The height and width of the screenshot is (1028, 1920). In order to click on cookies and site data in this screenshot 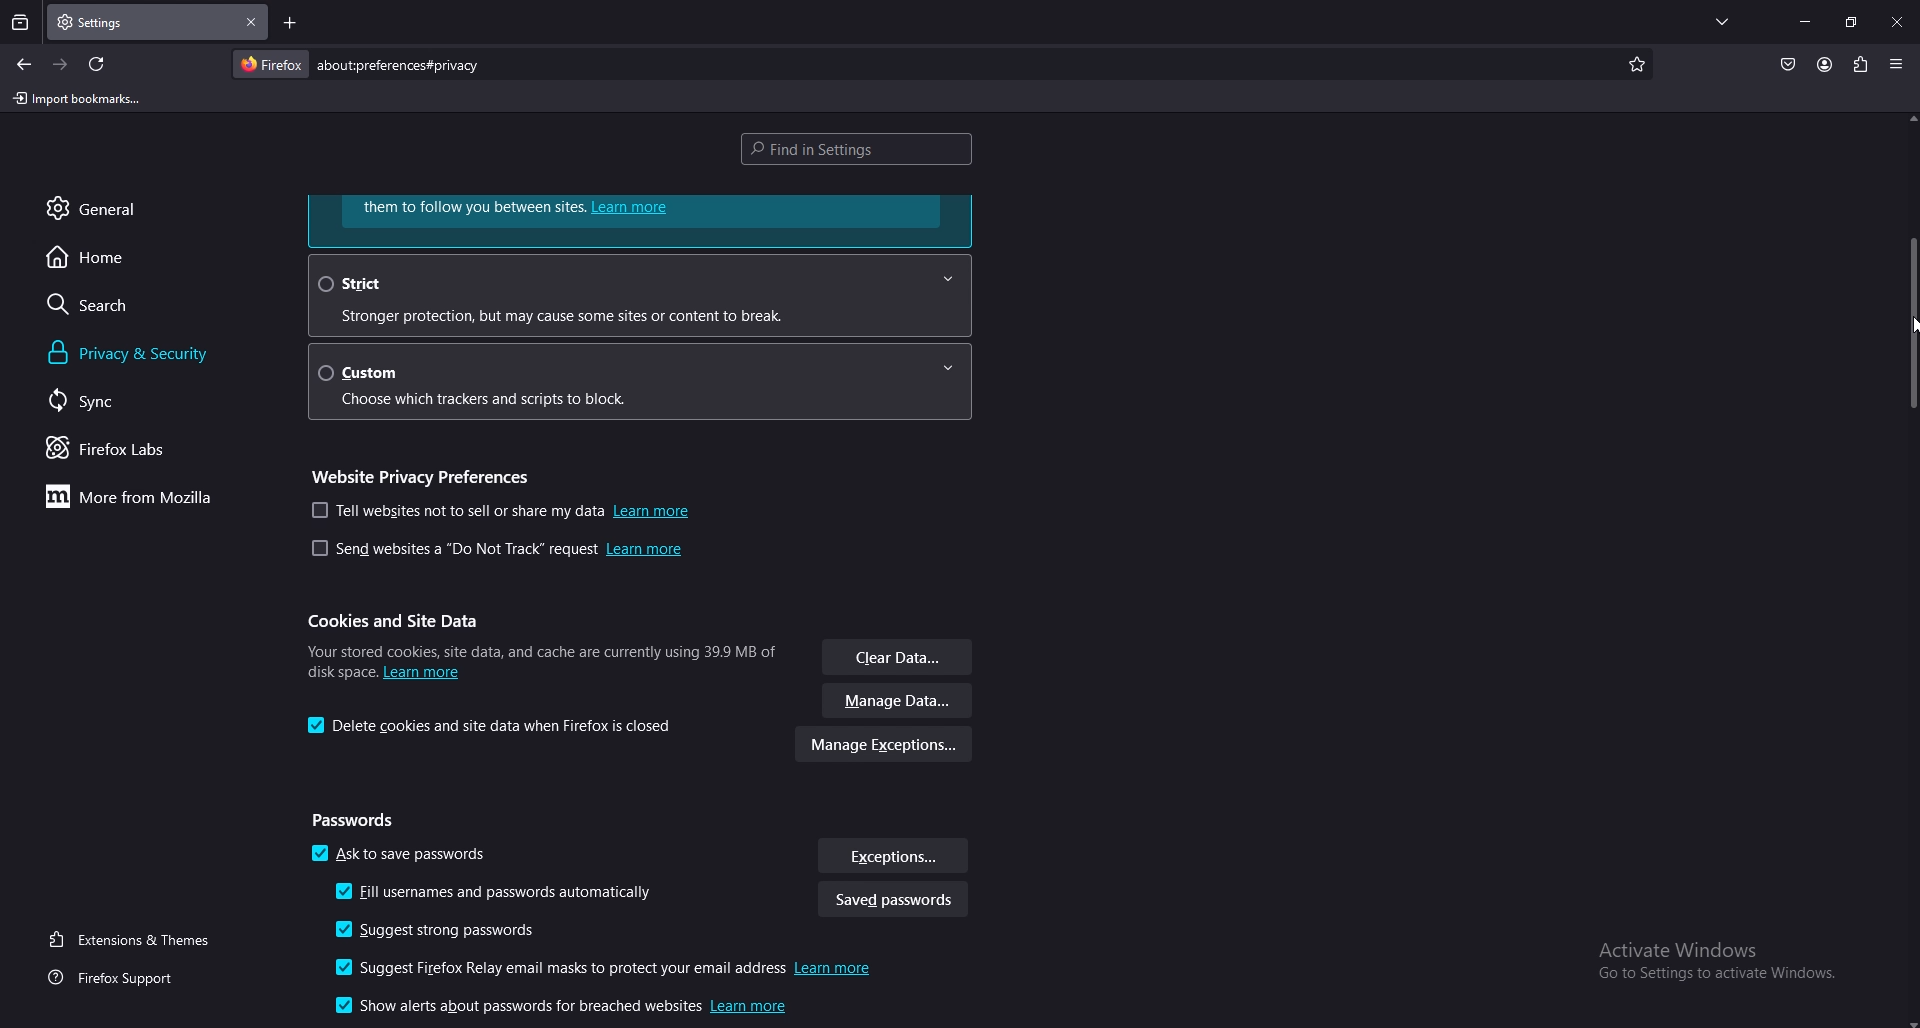, I will do `click(401, 621)`.